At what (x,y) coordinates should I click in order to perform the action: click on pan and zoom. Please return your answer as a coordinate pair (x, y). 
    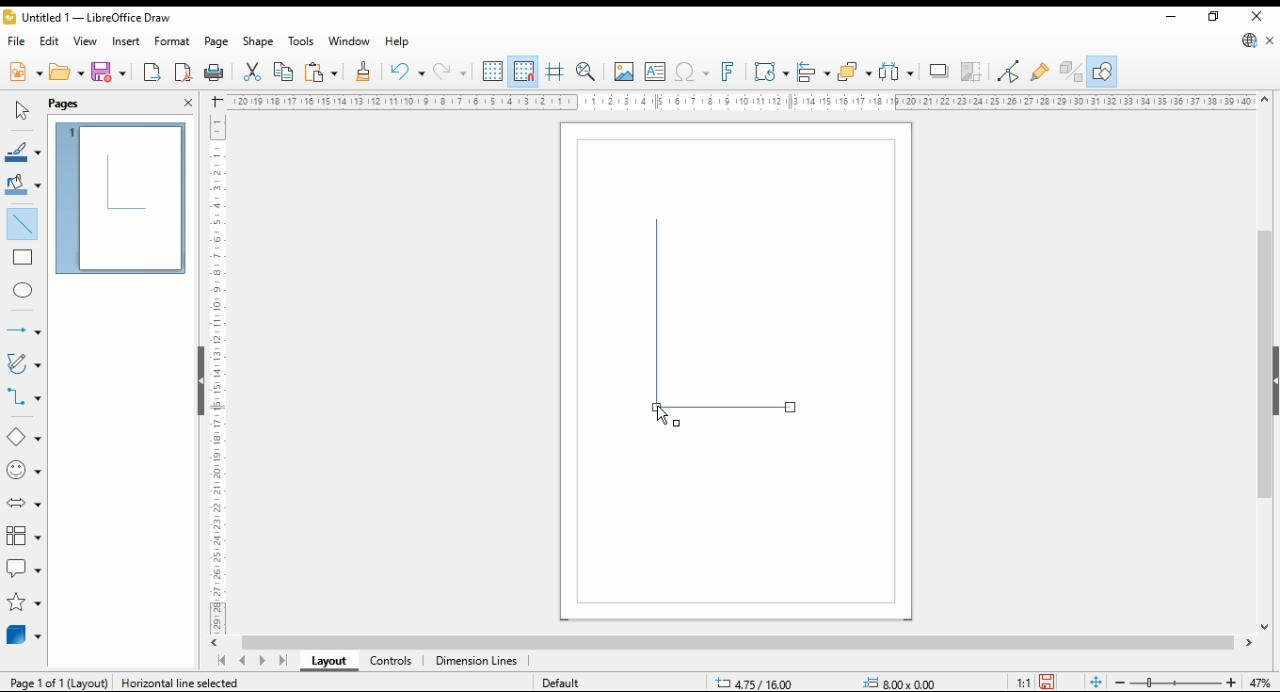
    Looking at the image, I should click on (588, 71).